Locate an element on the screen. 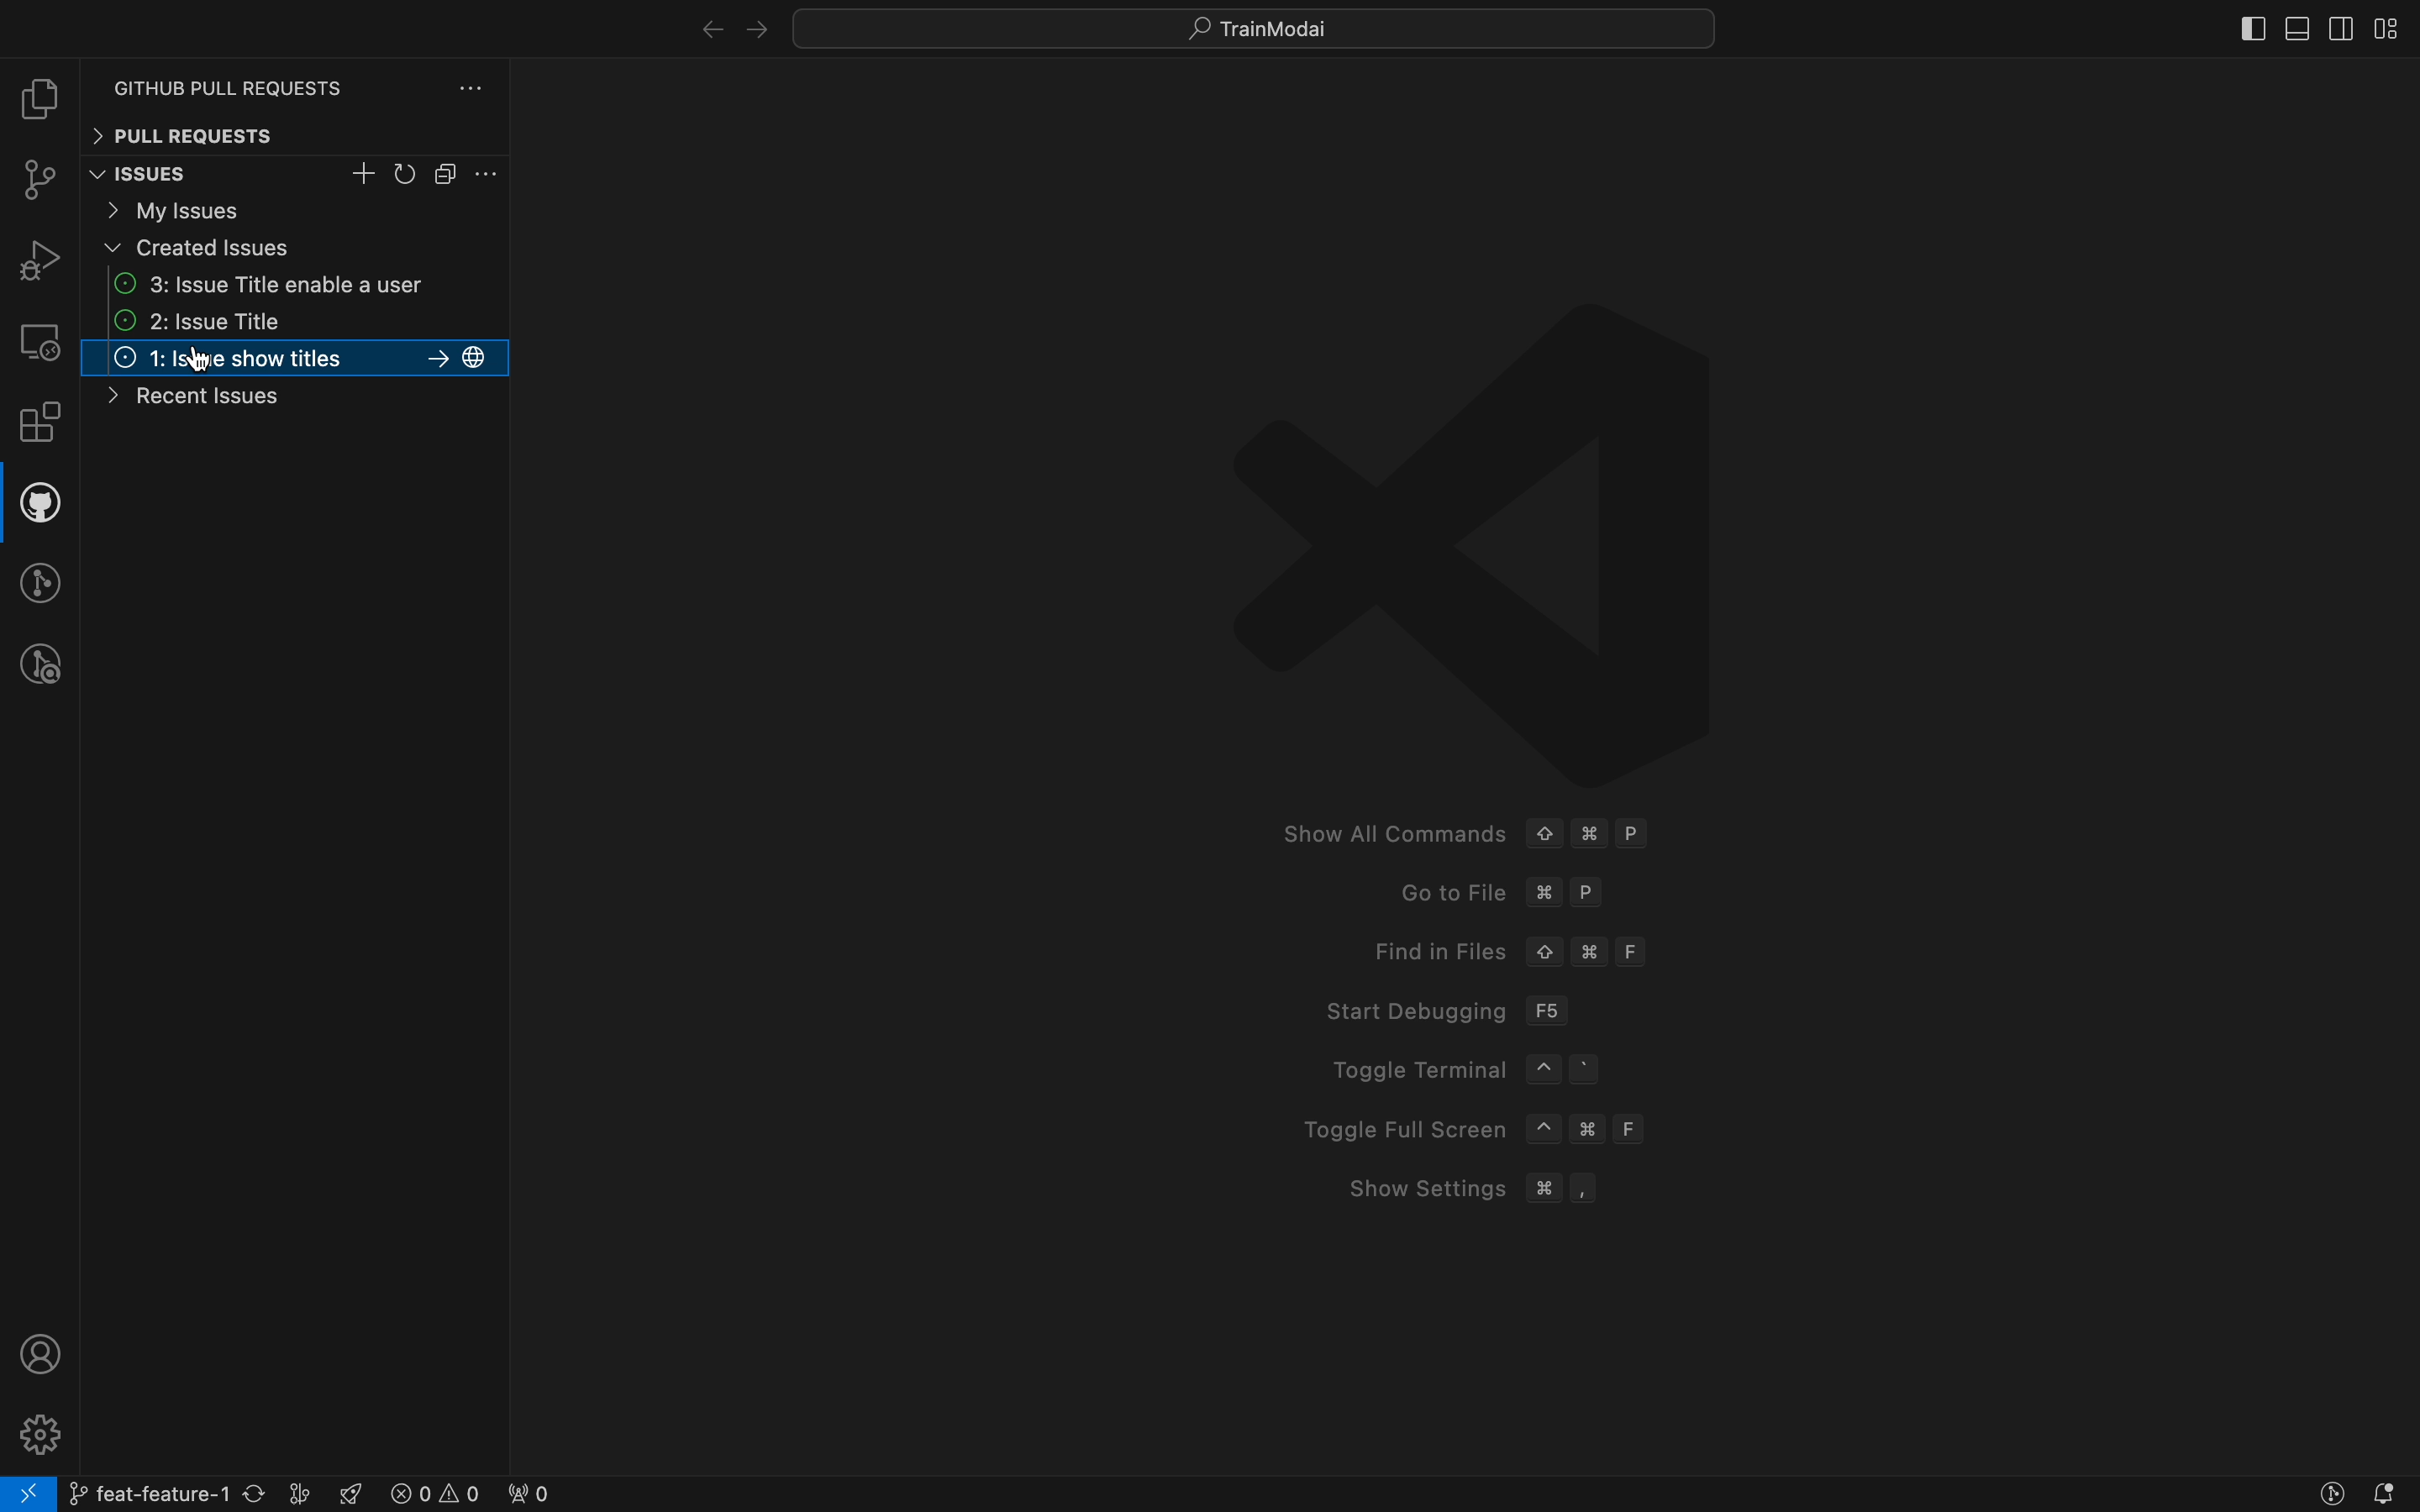  recent issues is located at coordinates (239, 402).